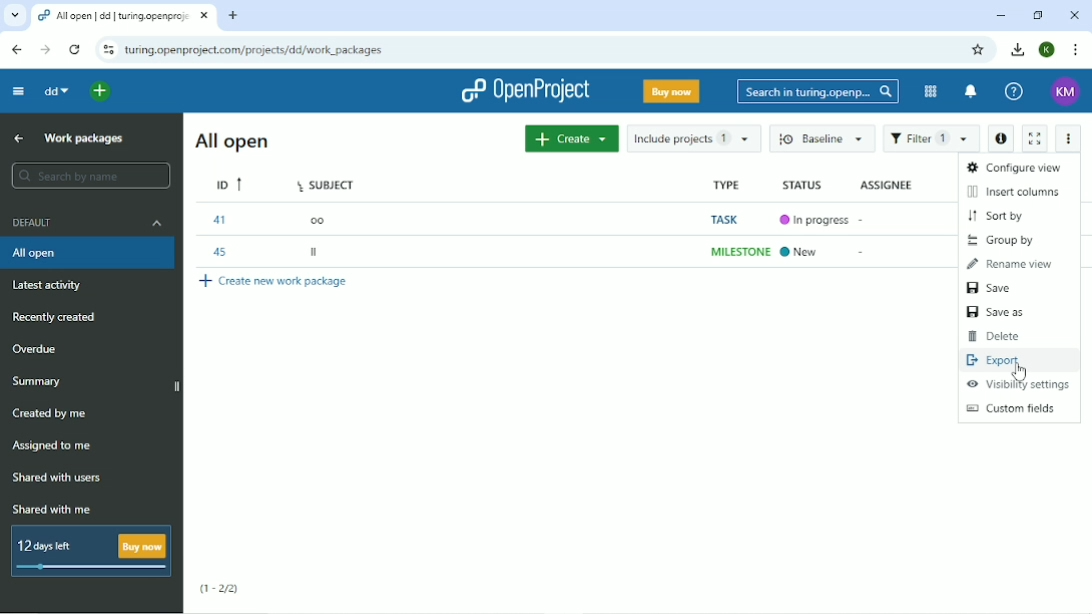 Image resolution: width=1092 pixels, height=614 pixels. Describe the element at coordinates (997, 216) in the screenshot. I see `Sort by` at that location.